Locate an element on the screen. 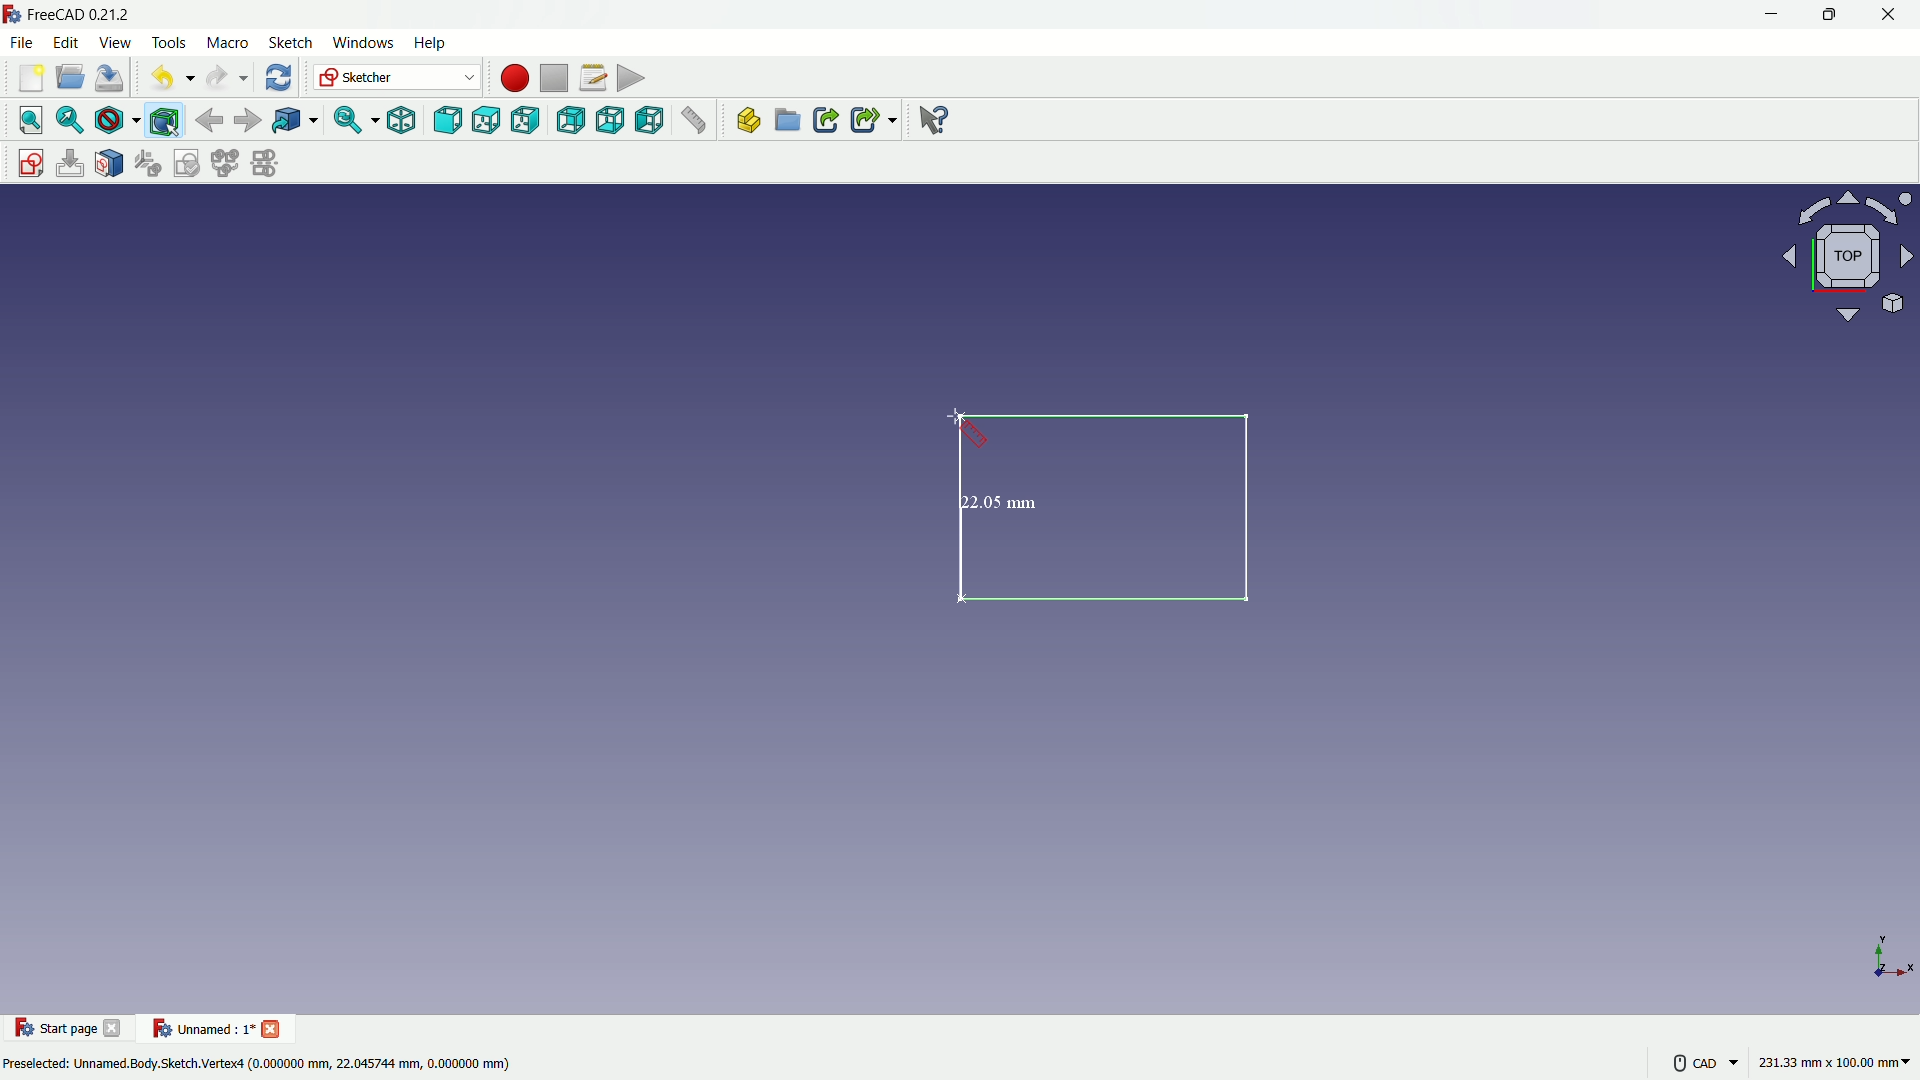  stop macros is located at coordinates (551, 79).